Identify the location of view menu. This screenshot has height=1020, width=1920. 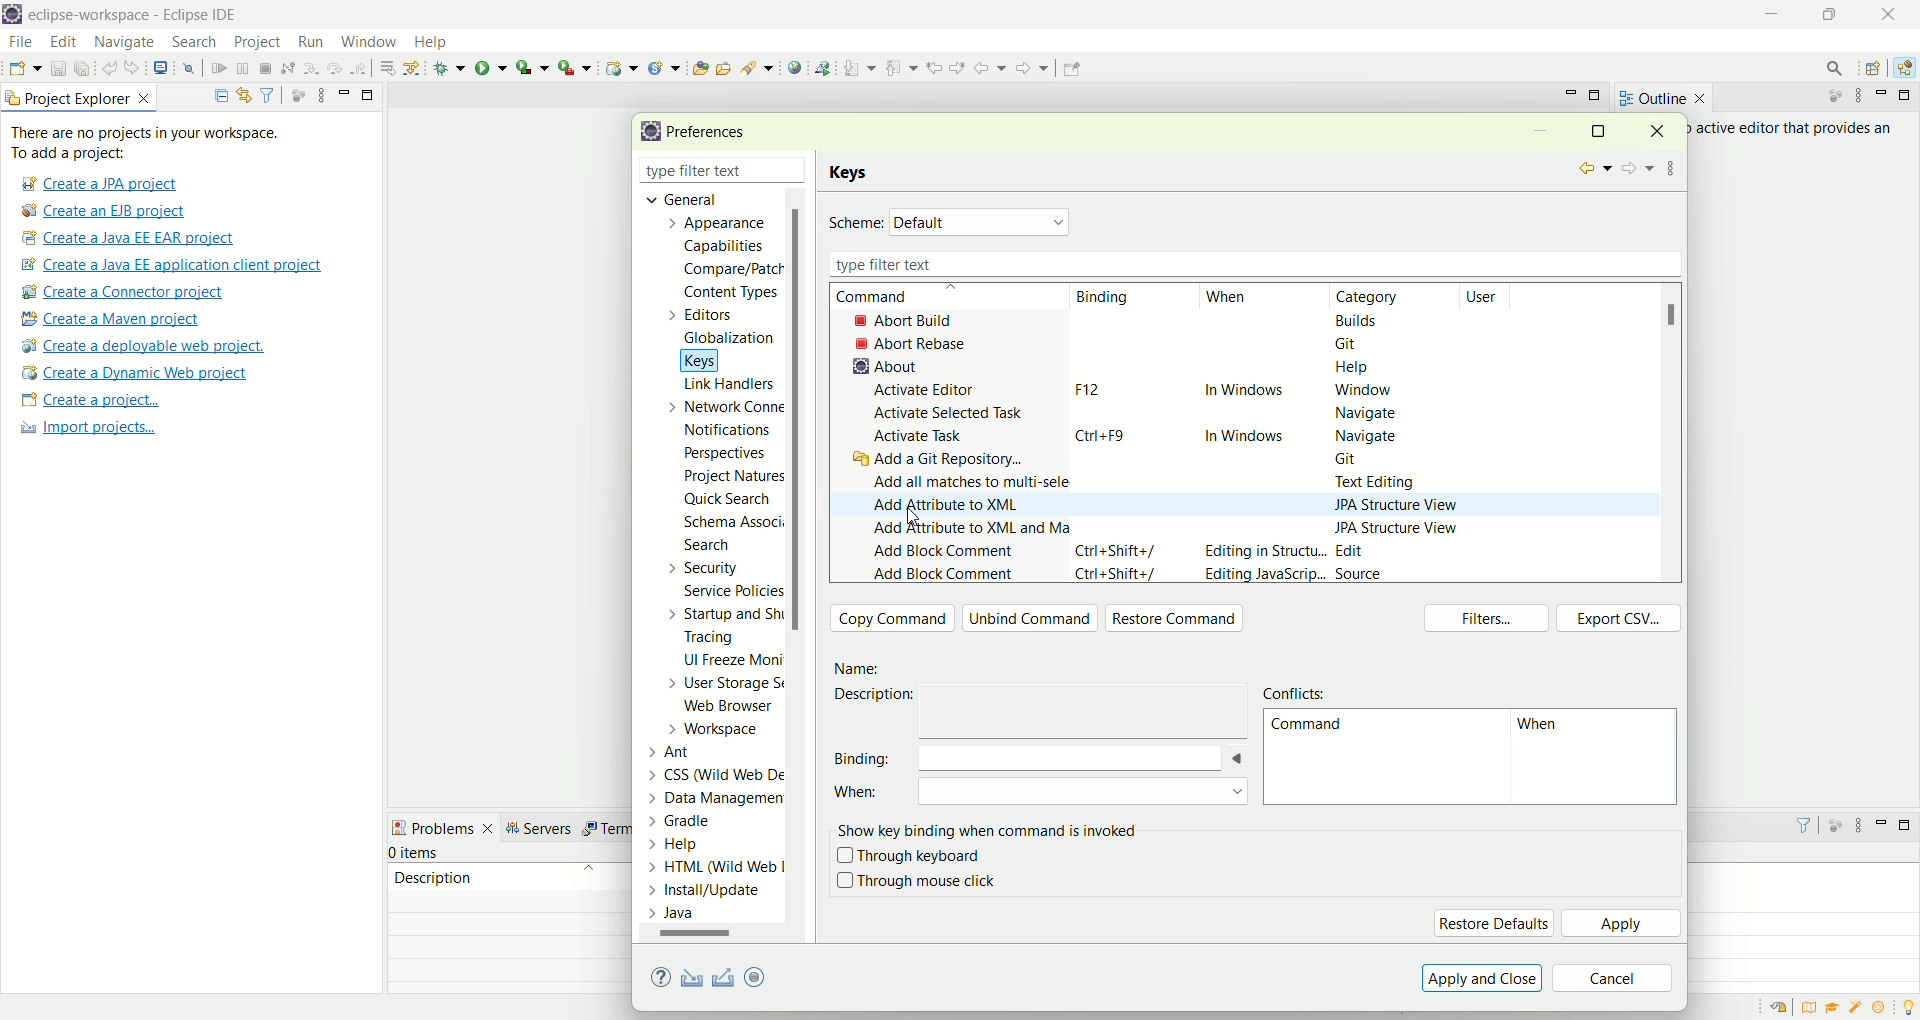
(1857, 830).